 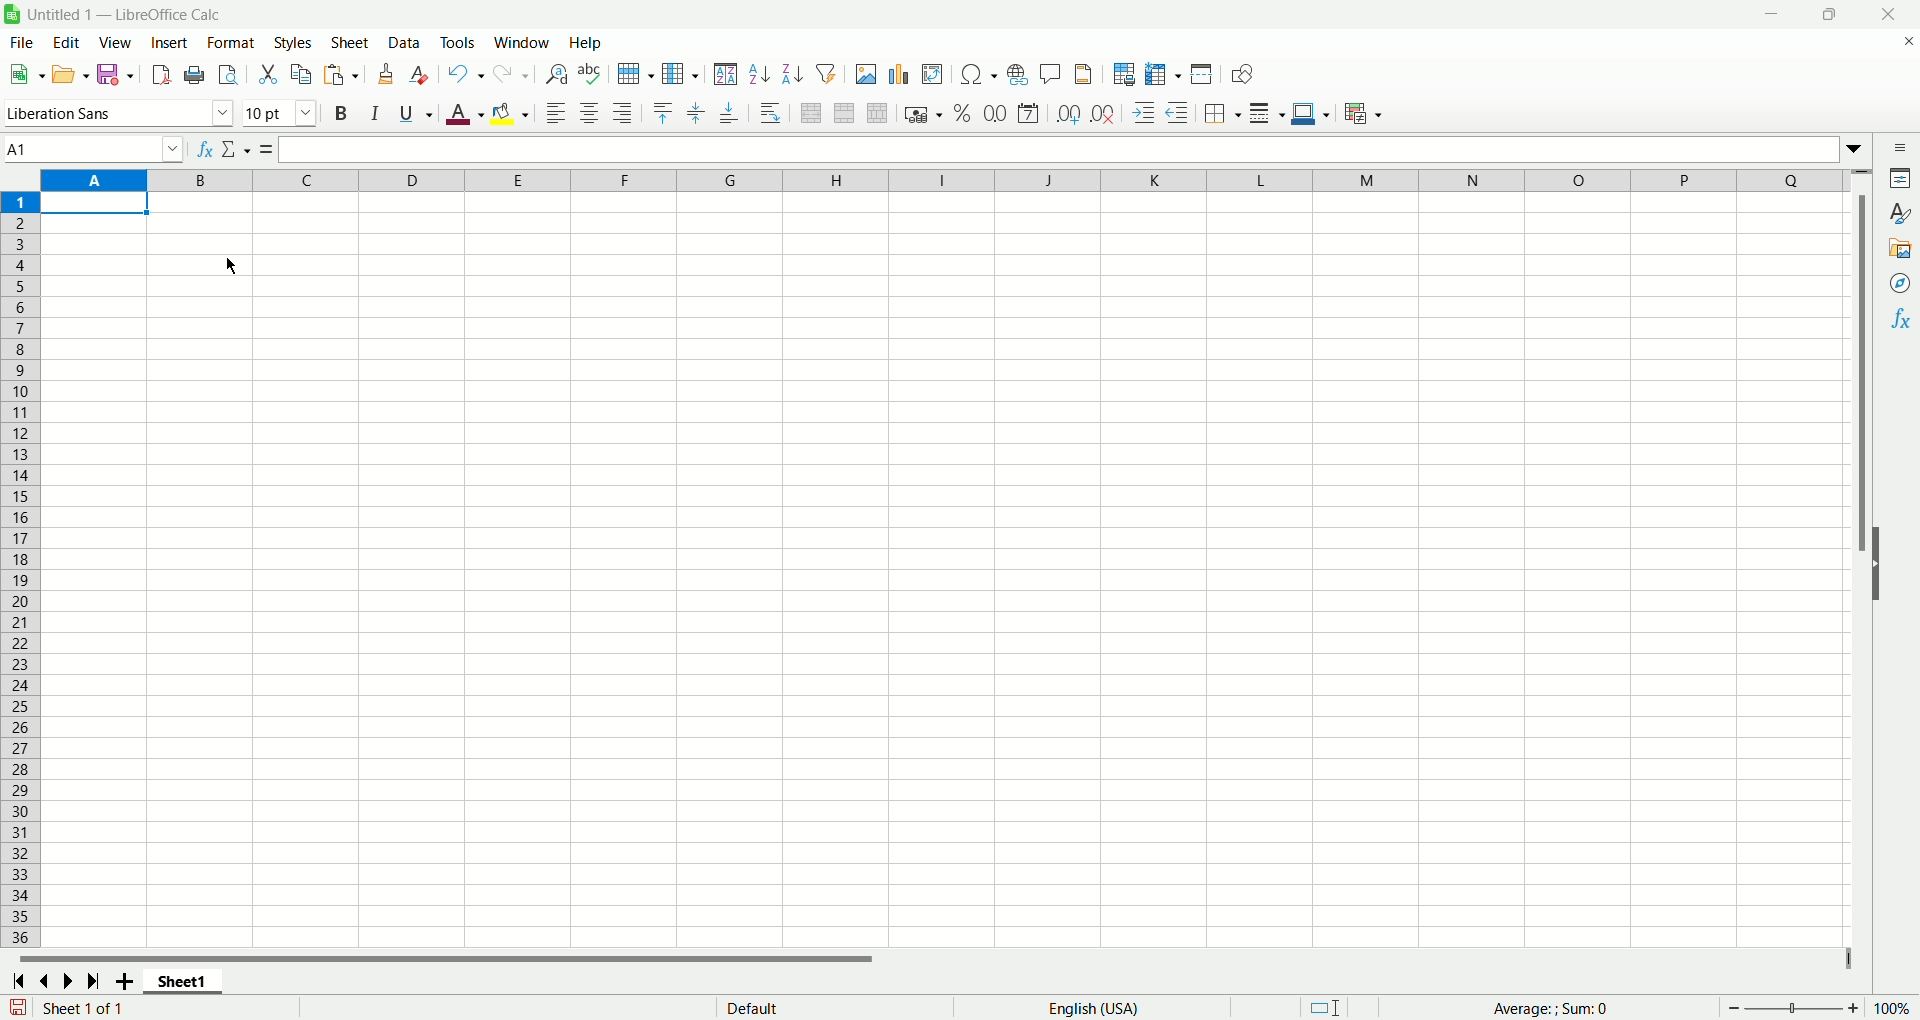 I want to click on function wizard, so click(x=201, y=147).